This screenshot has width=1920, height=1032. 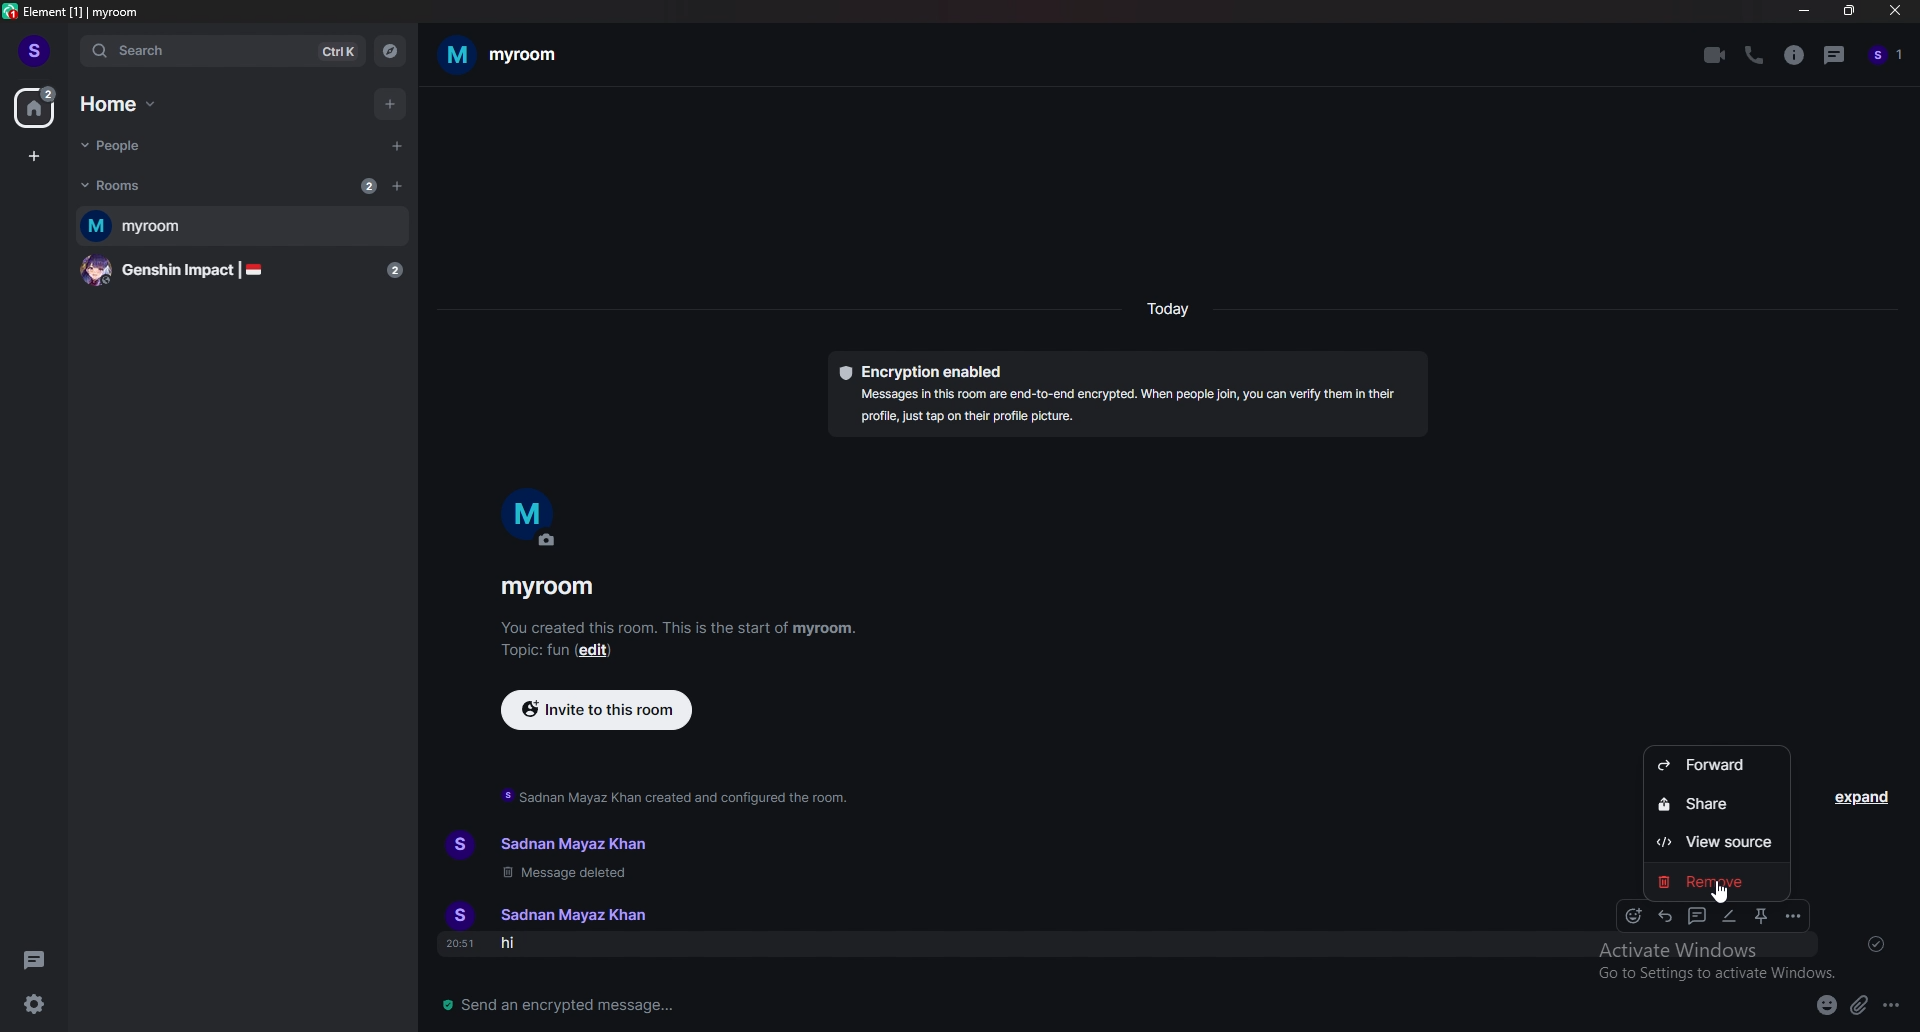 I want to click on threads, so click(x=39, y=959).